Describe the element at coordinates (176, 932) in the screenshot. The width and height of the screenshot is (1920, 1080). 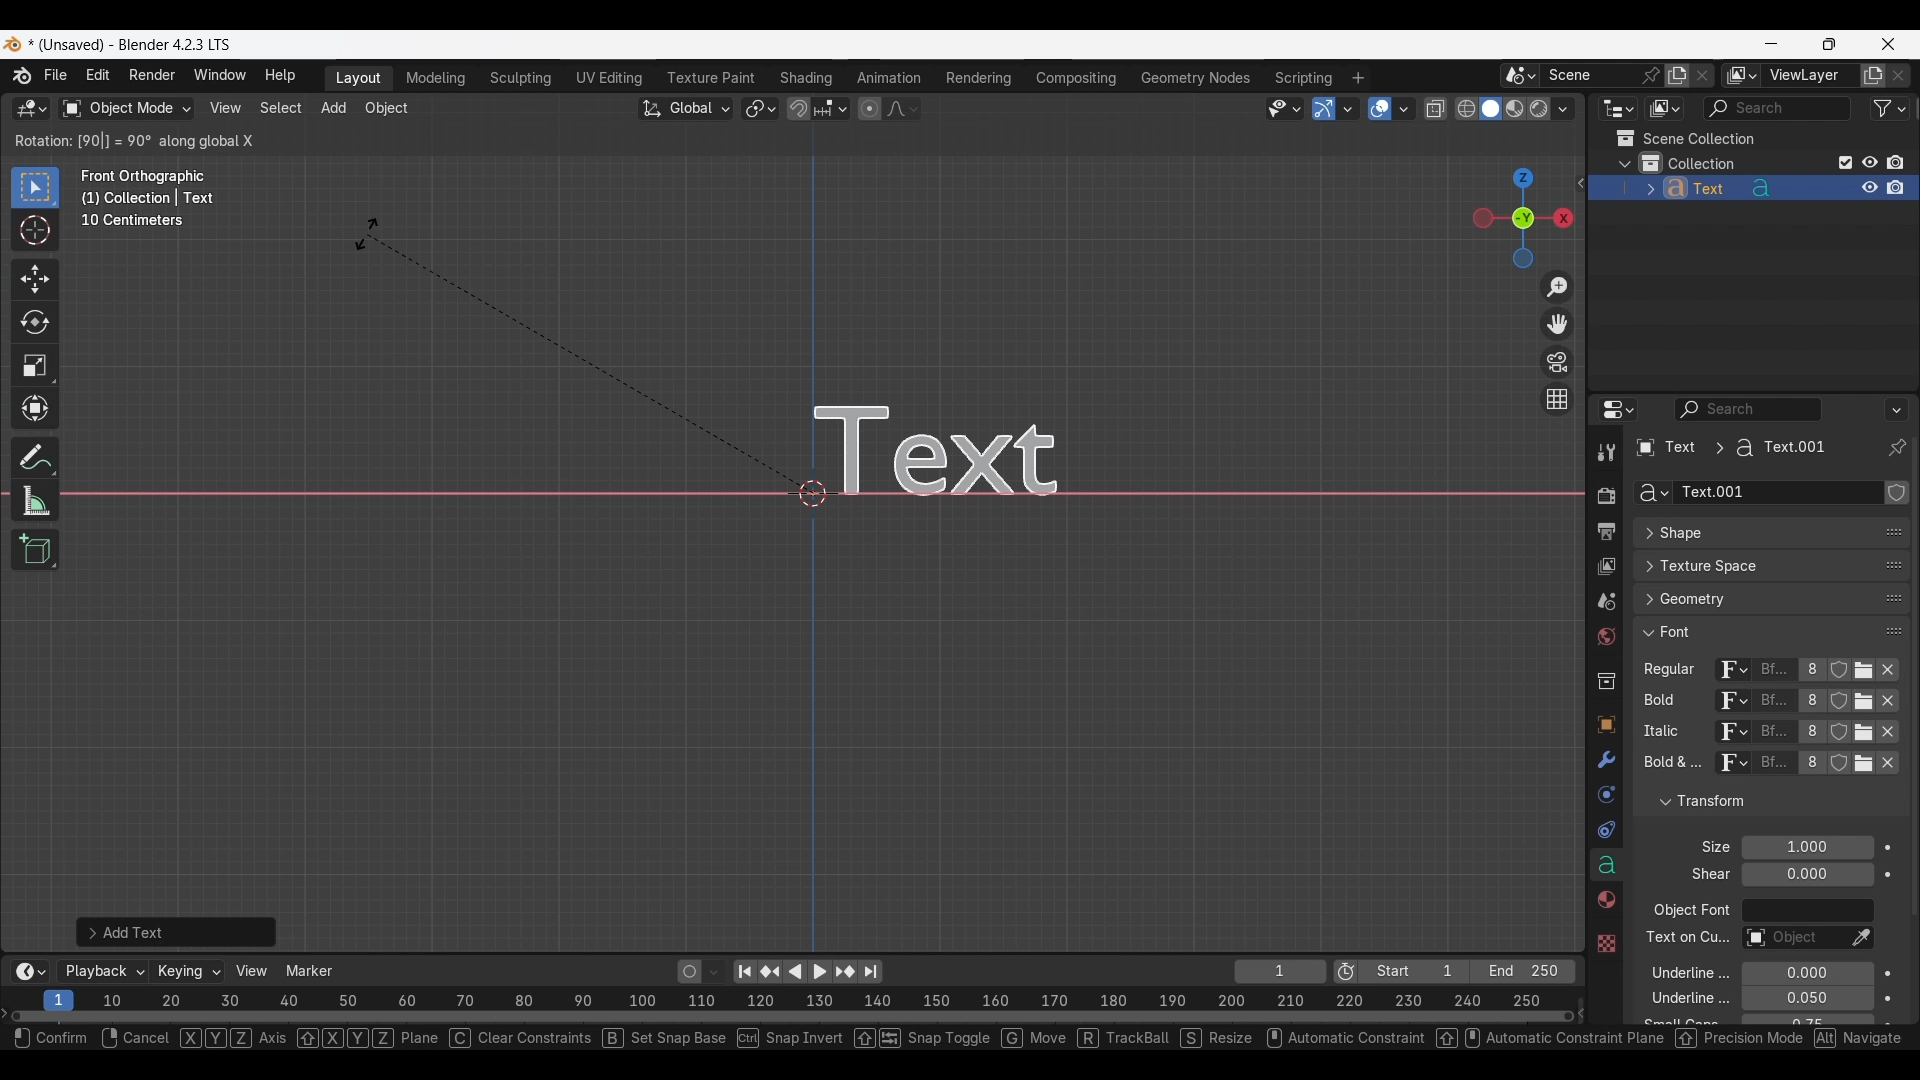
I see `Add text` at that location.